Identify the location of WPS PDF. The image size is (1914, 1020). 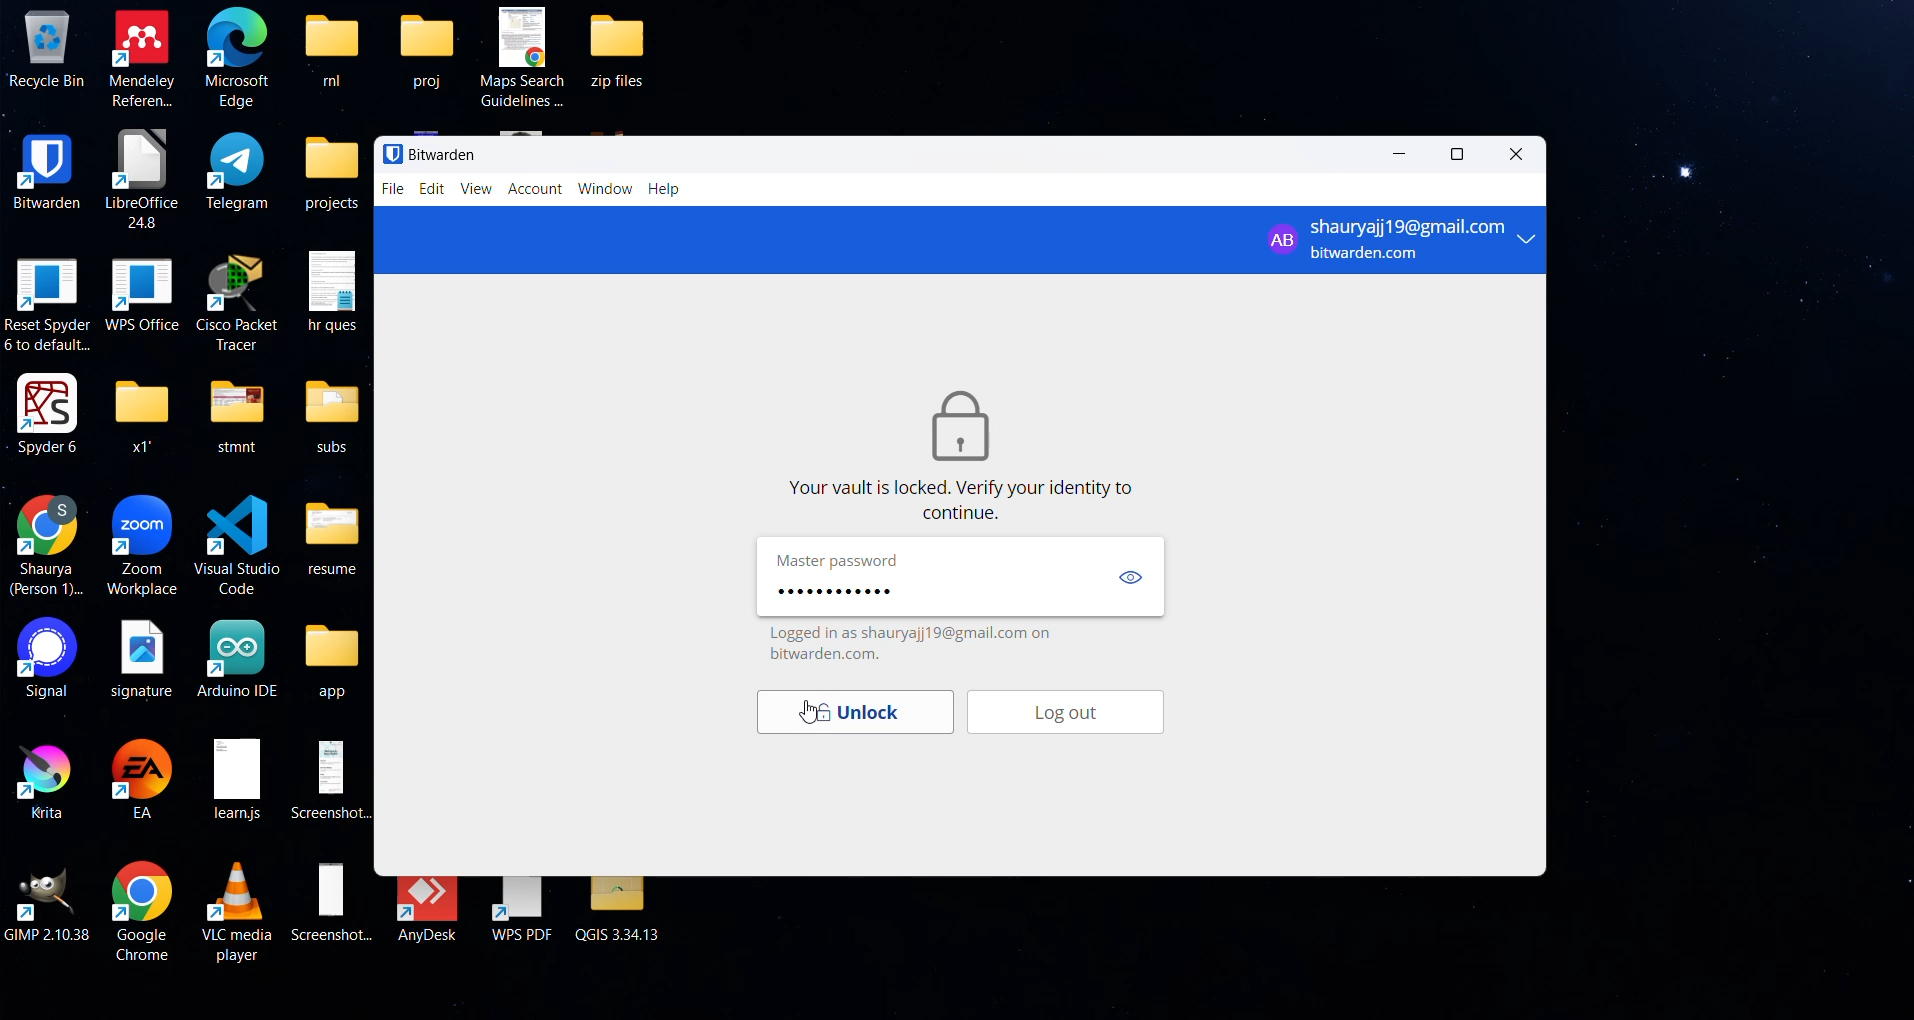
(522, 911).